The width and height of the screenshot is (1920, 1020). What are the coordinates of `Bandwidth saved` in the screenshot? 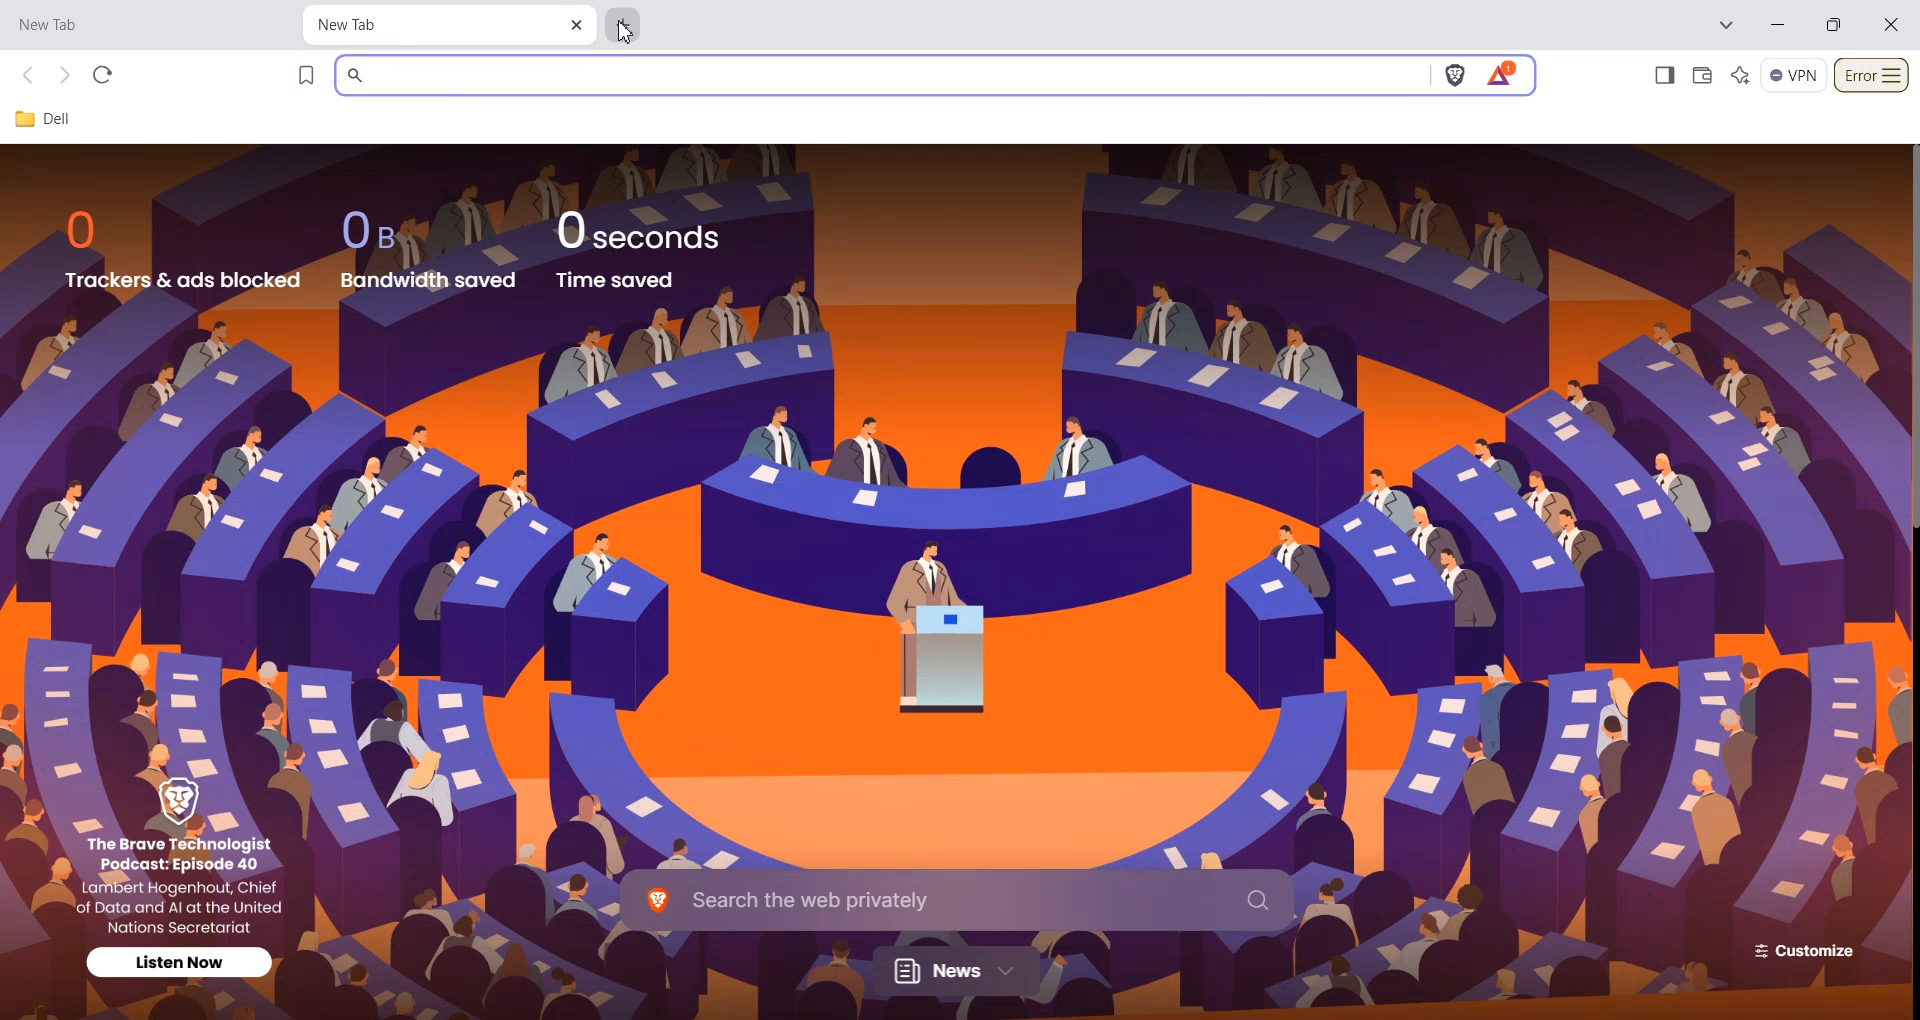 It's located at (431, 280).